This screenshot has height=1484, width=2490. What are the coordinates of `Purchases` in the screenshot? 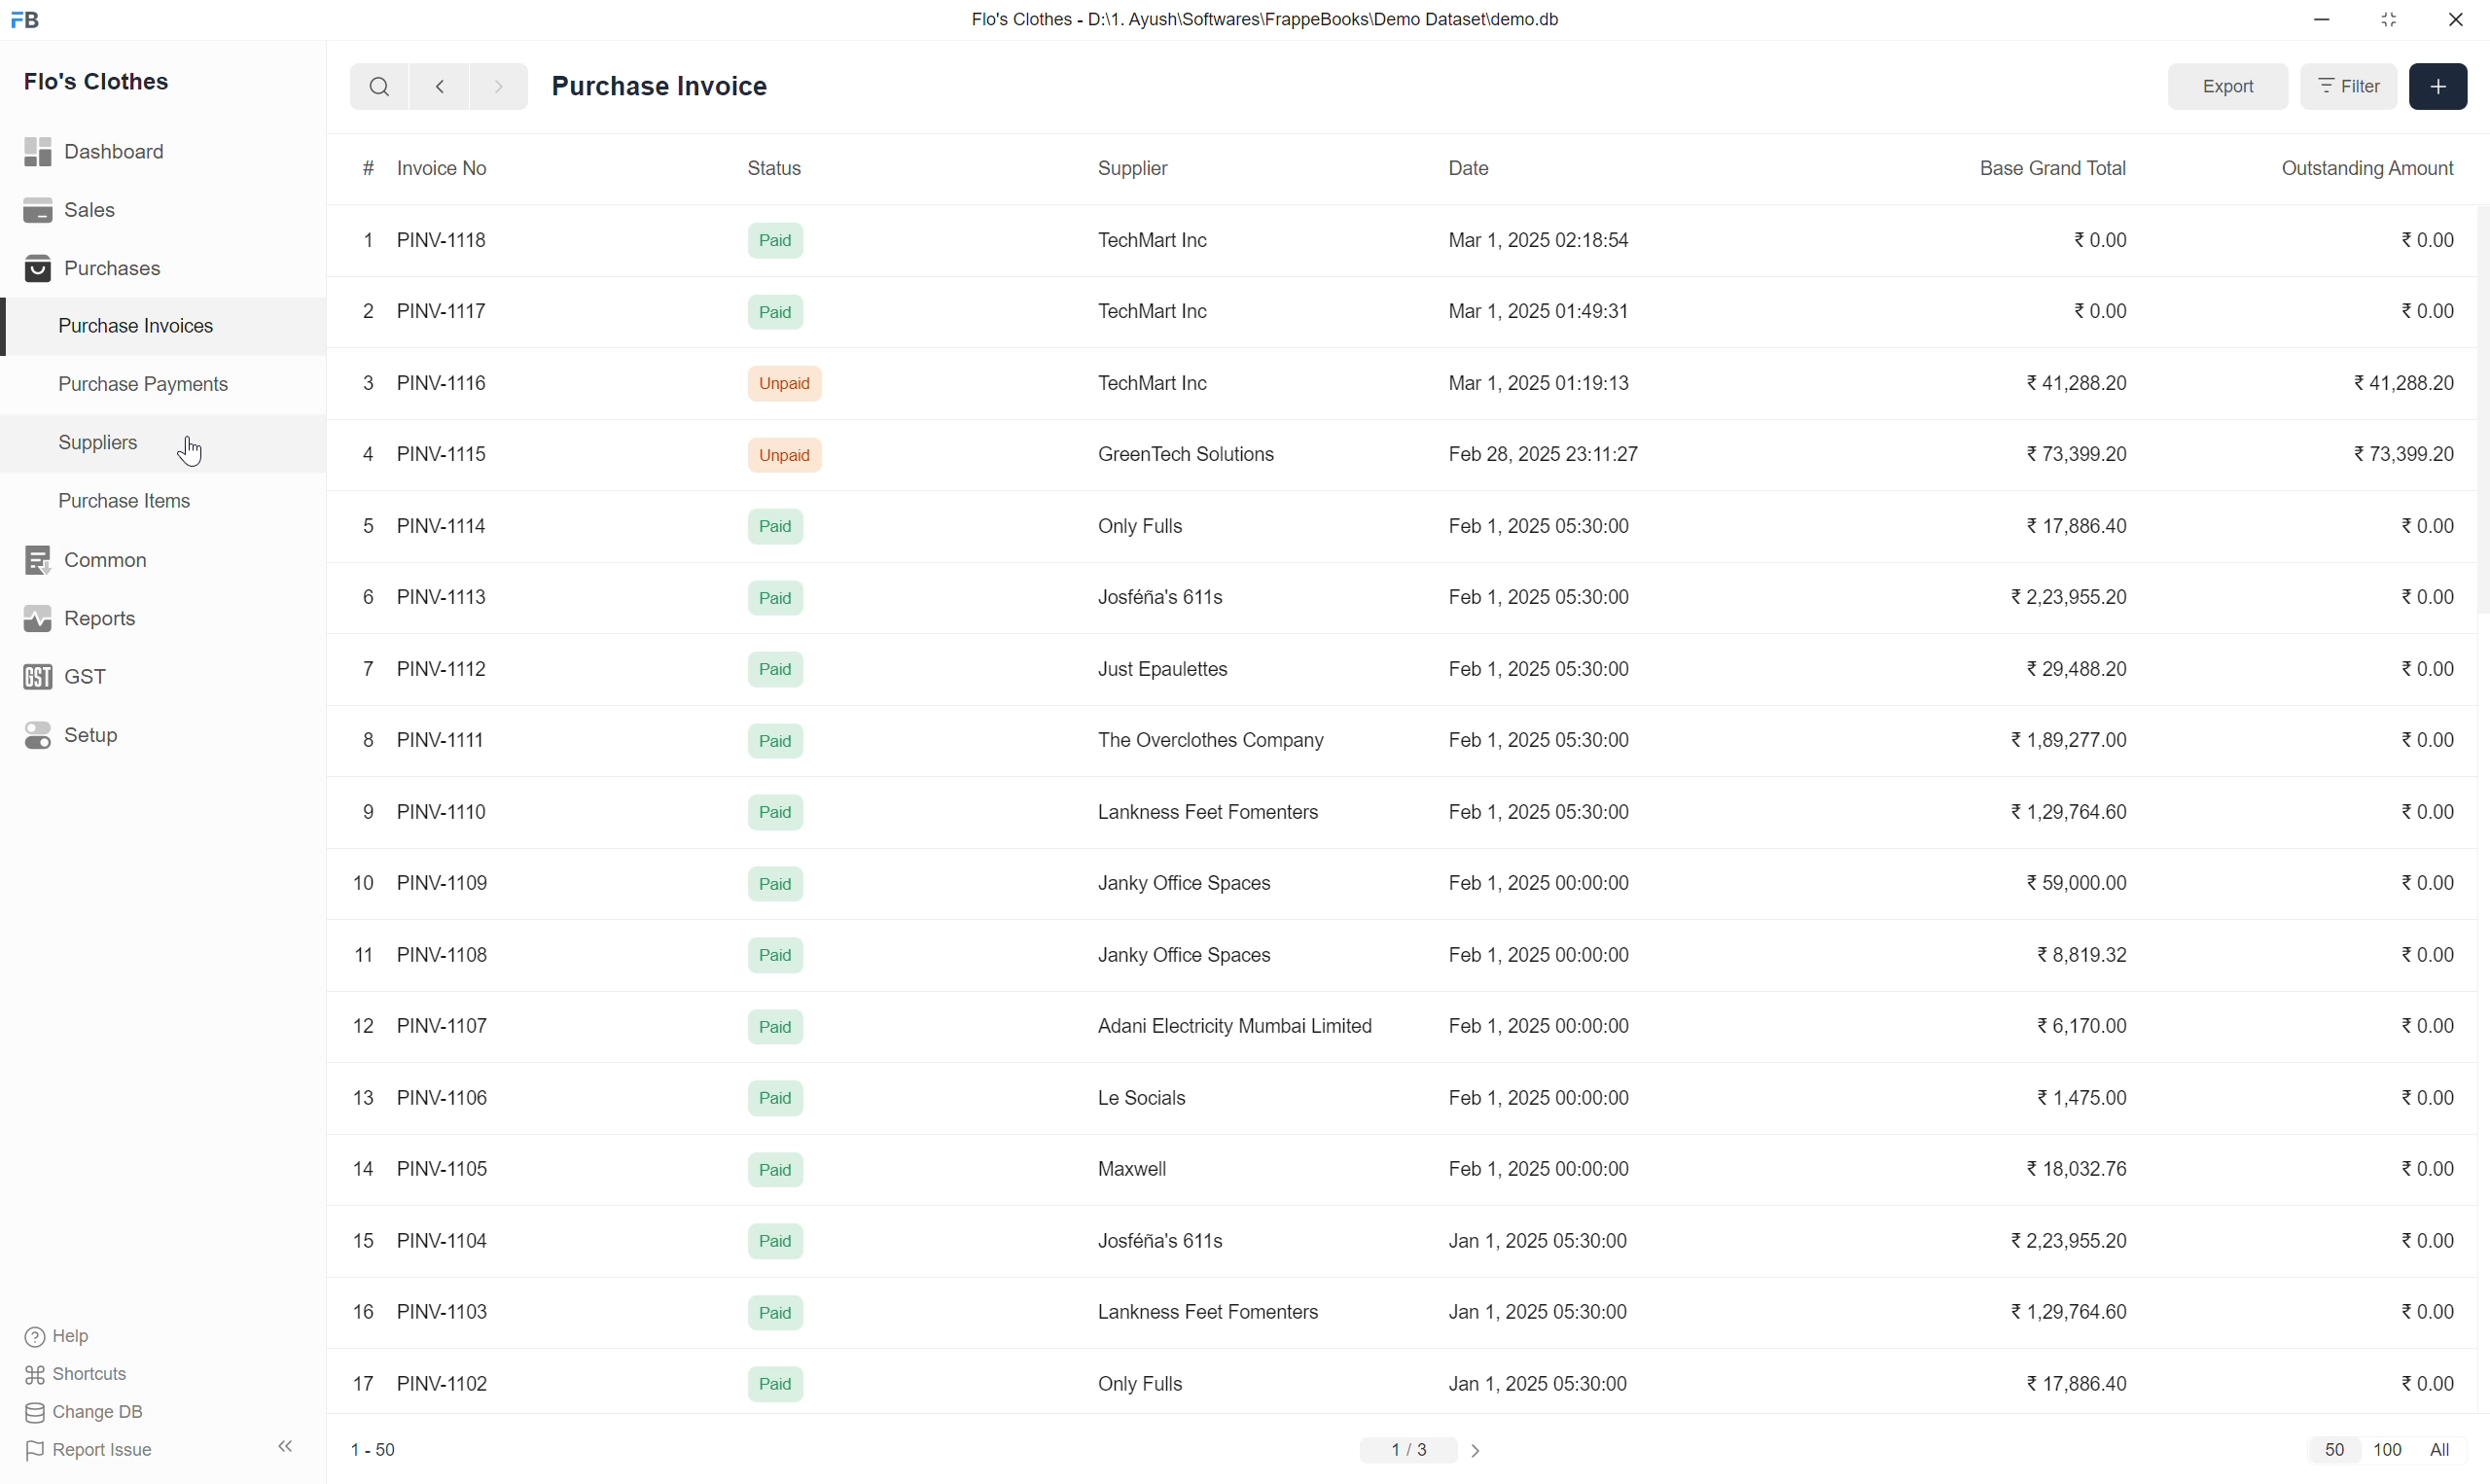 It's located at (100, 261).